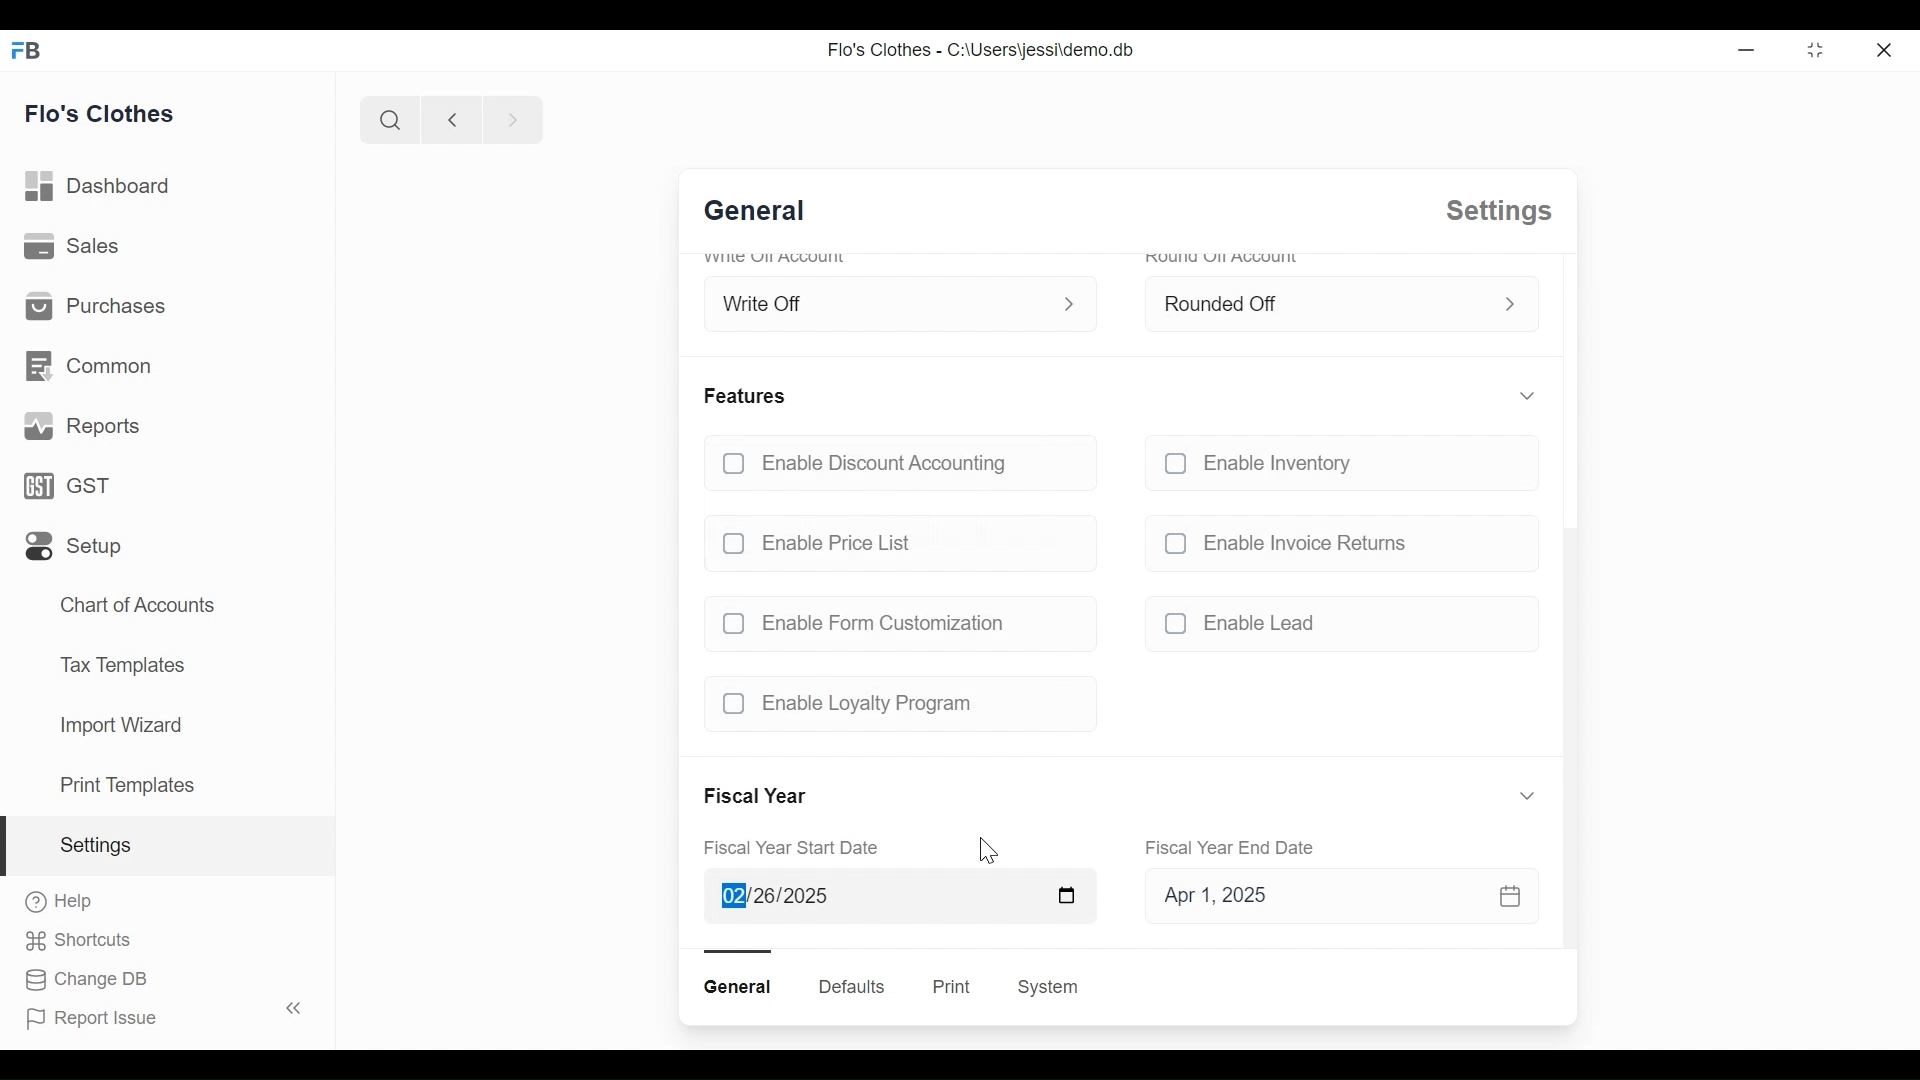  I want to click on Cursor , so click(988, 850).